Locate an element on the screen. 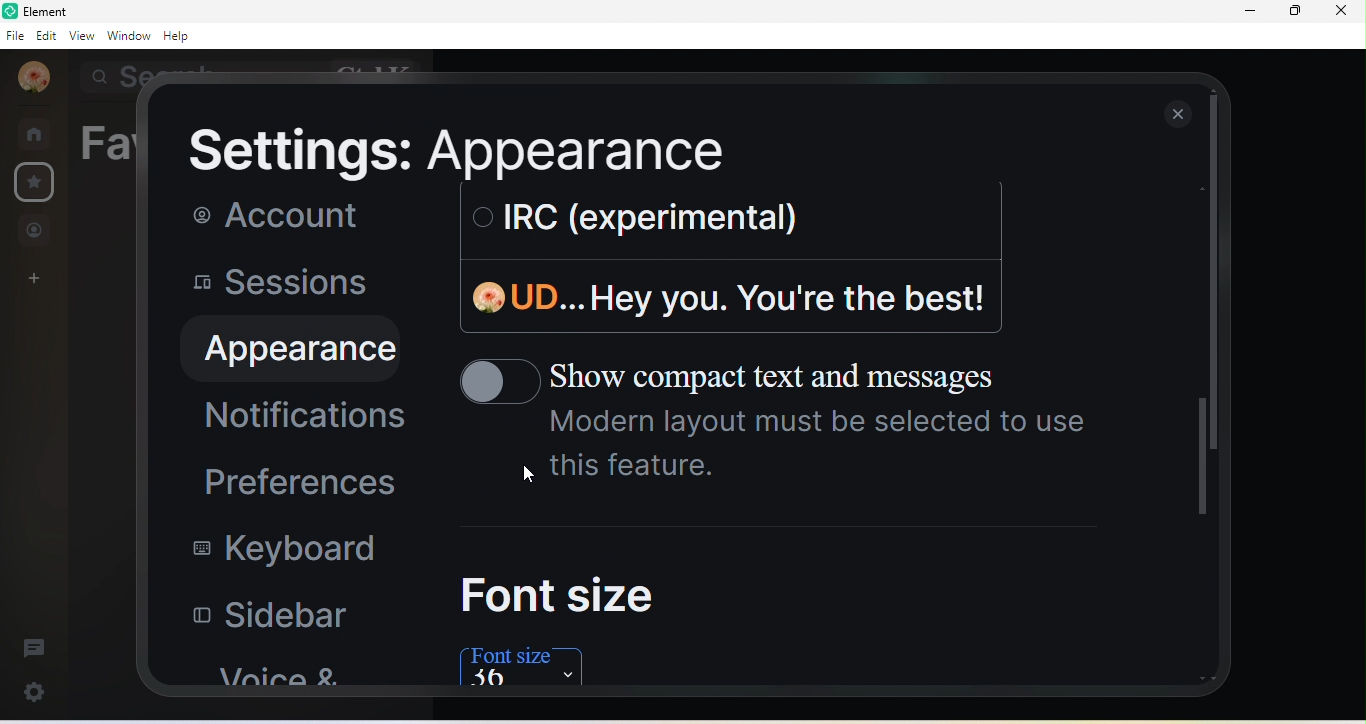  show compact text and messages is located at coordinates (755, 377).